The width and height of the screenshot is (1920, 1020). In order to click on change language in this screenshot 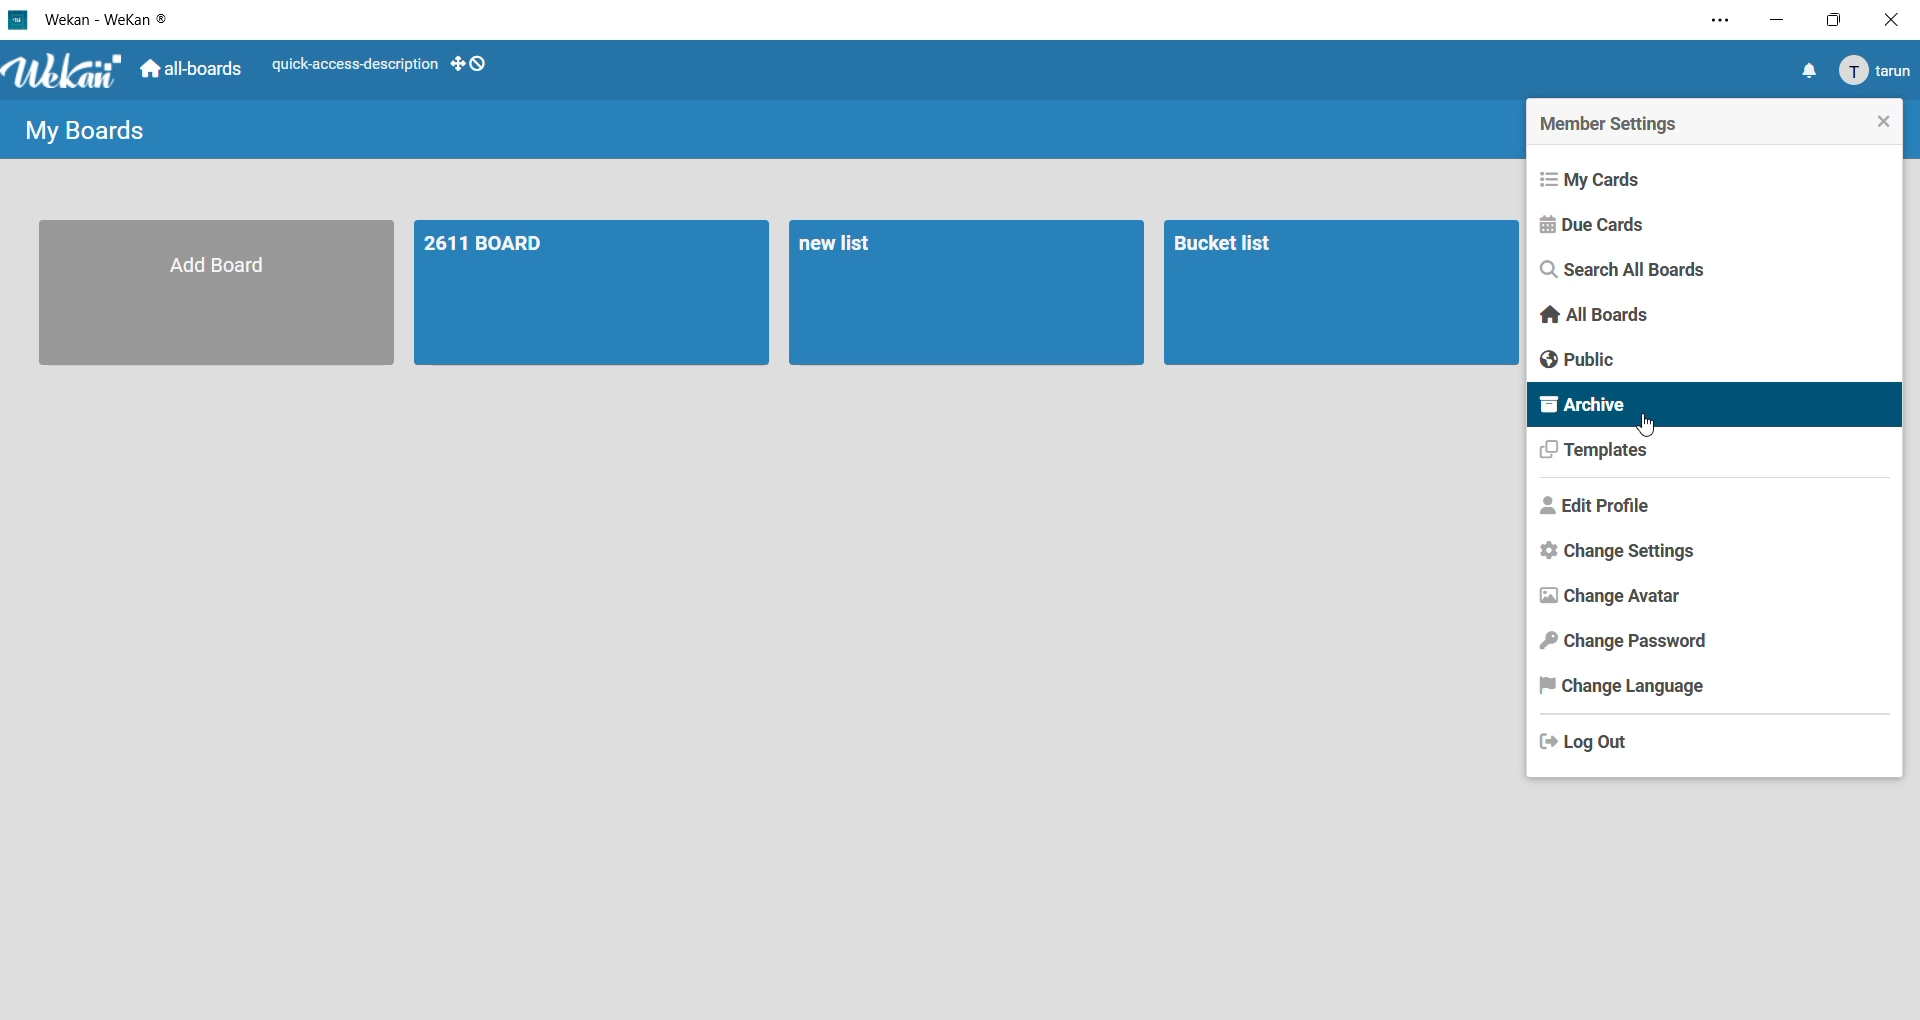, I will do `click(1621, 688)`.